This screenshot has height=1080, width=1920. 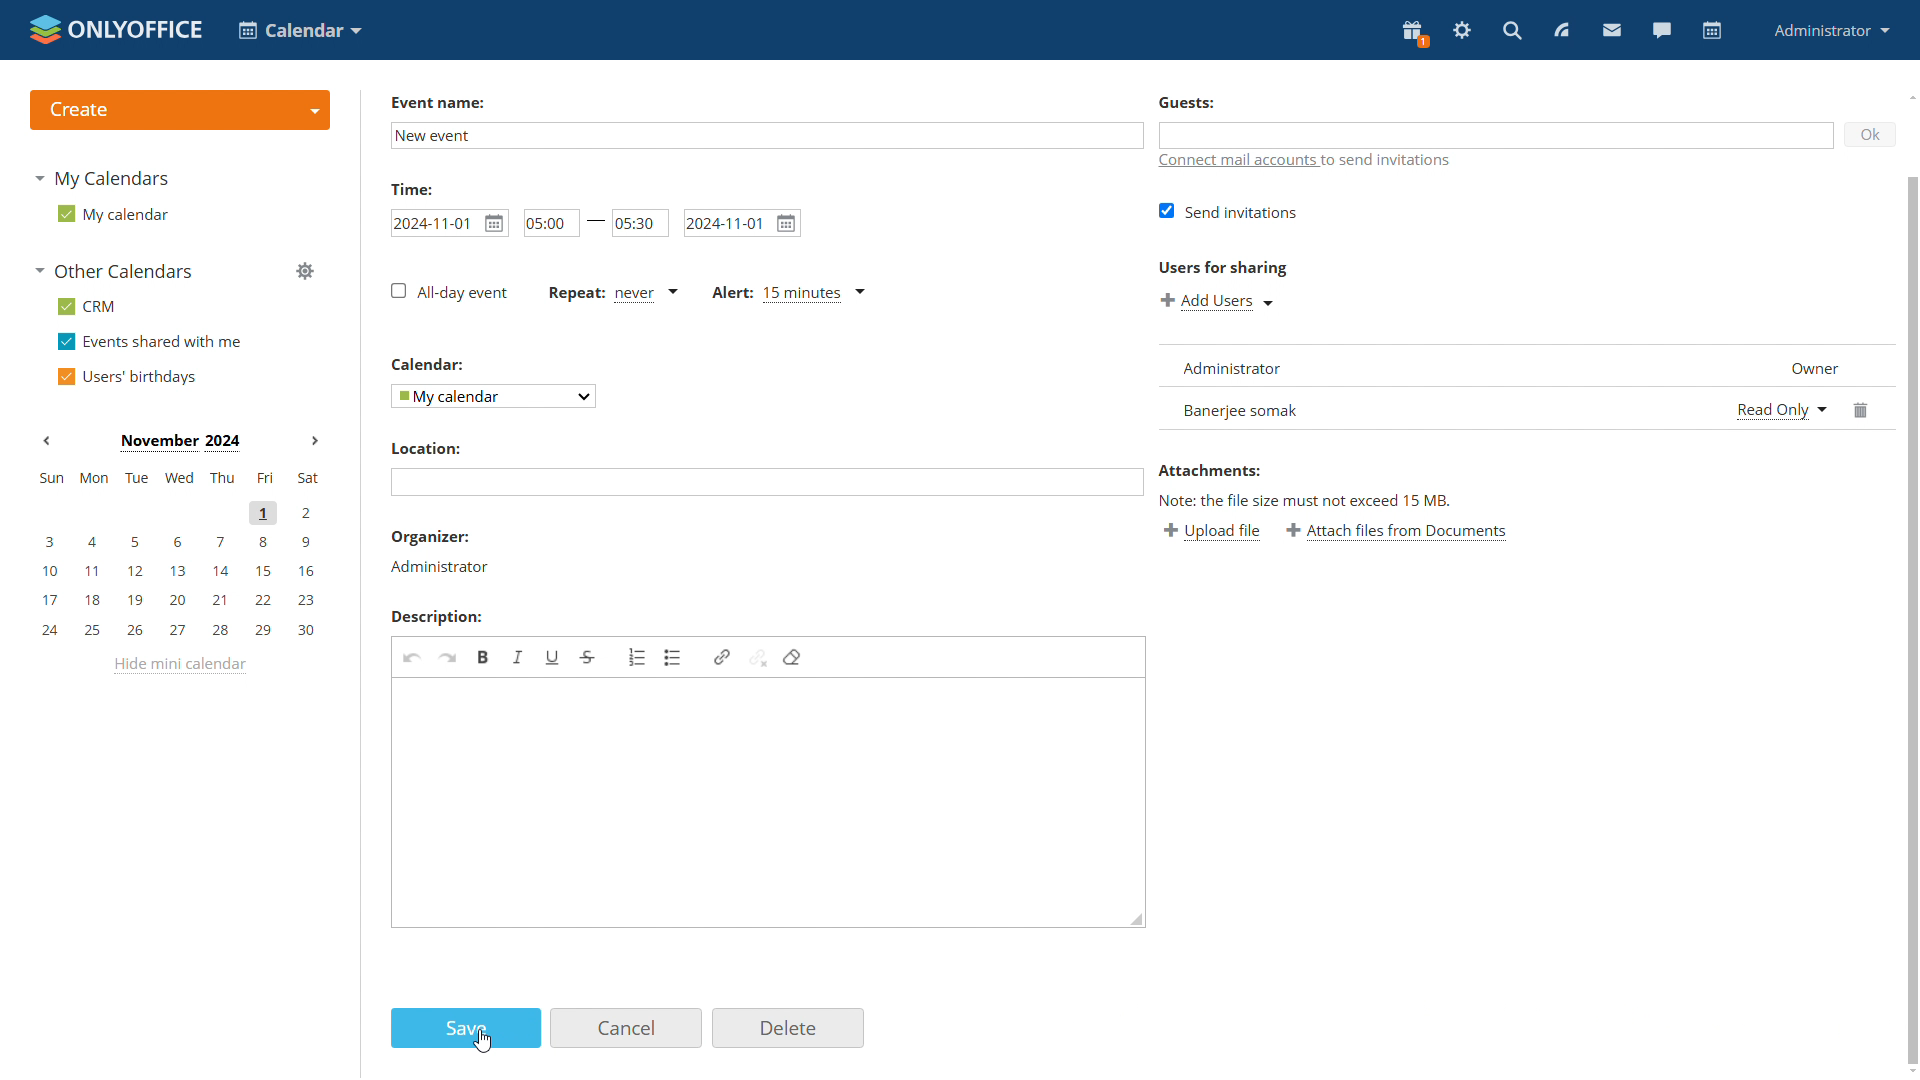 I want to click on save, so click(x=465, y=1028).